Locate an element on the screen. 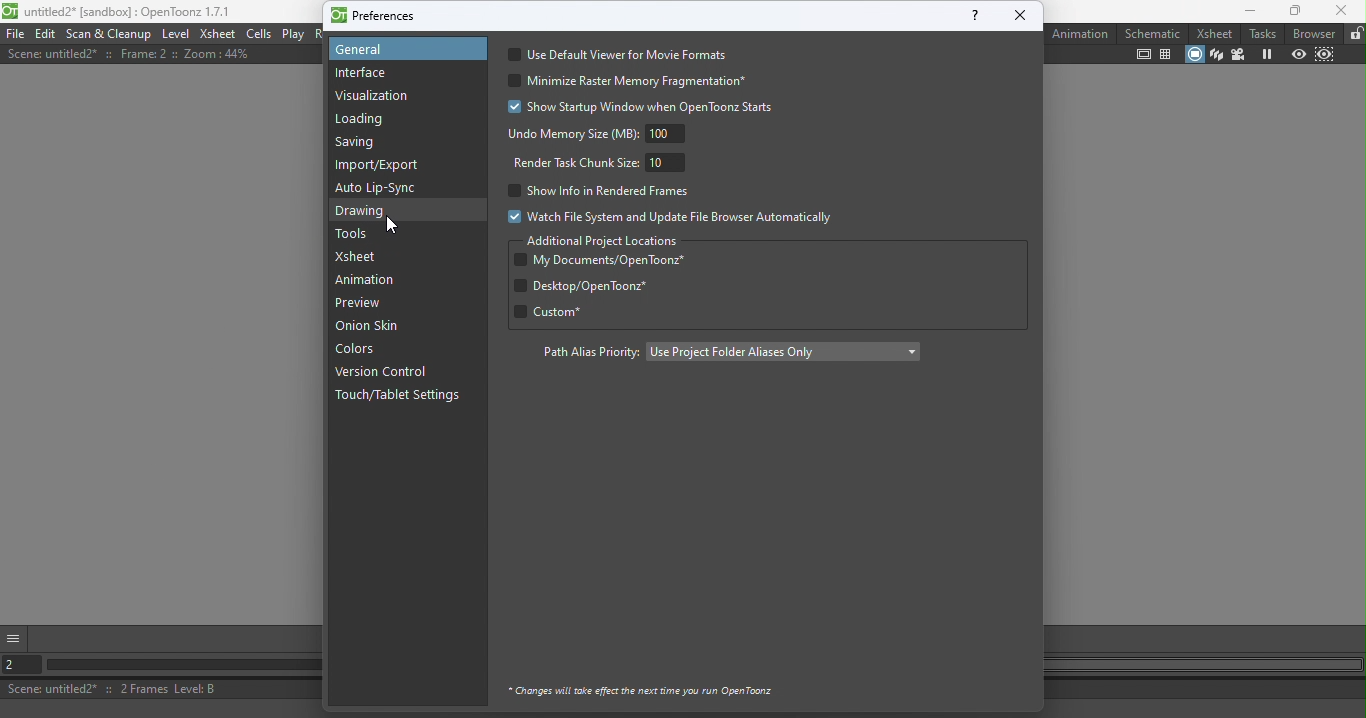  Render task chunk size is located at coordinates (604, 162).